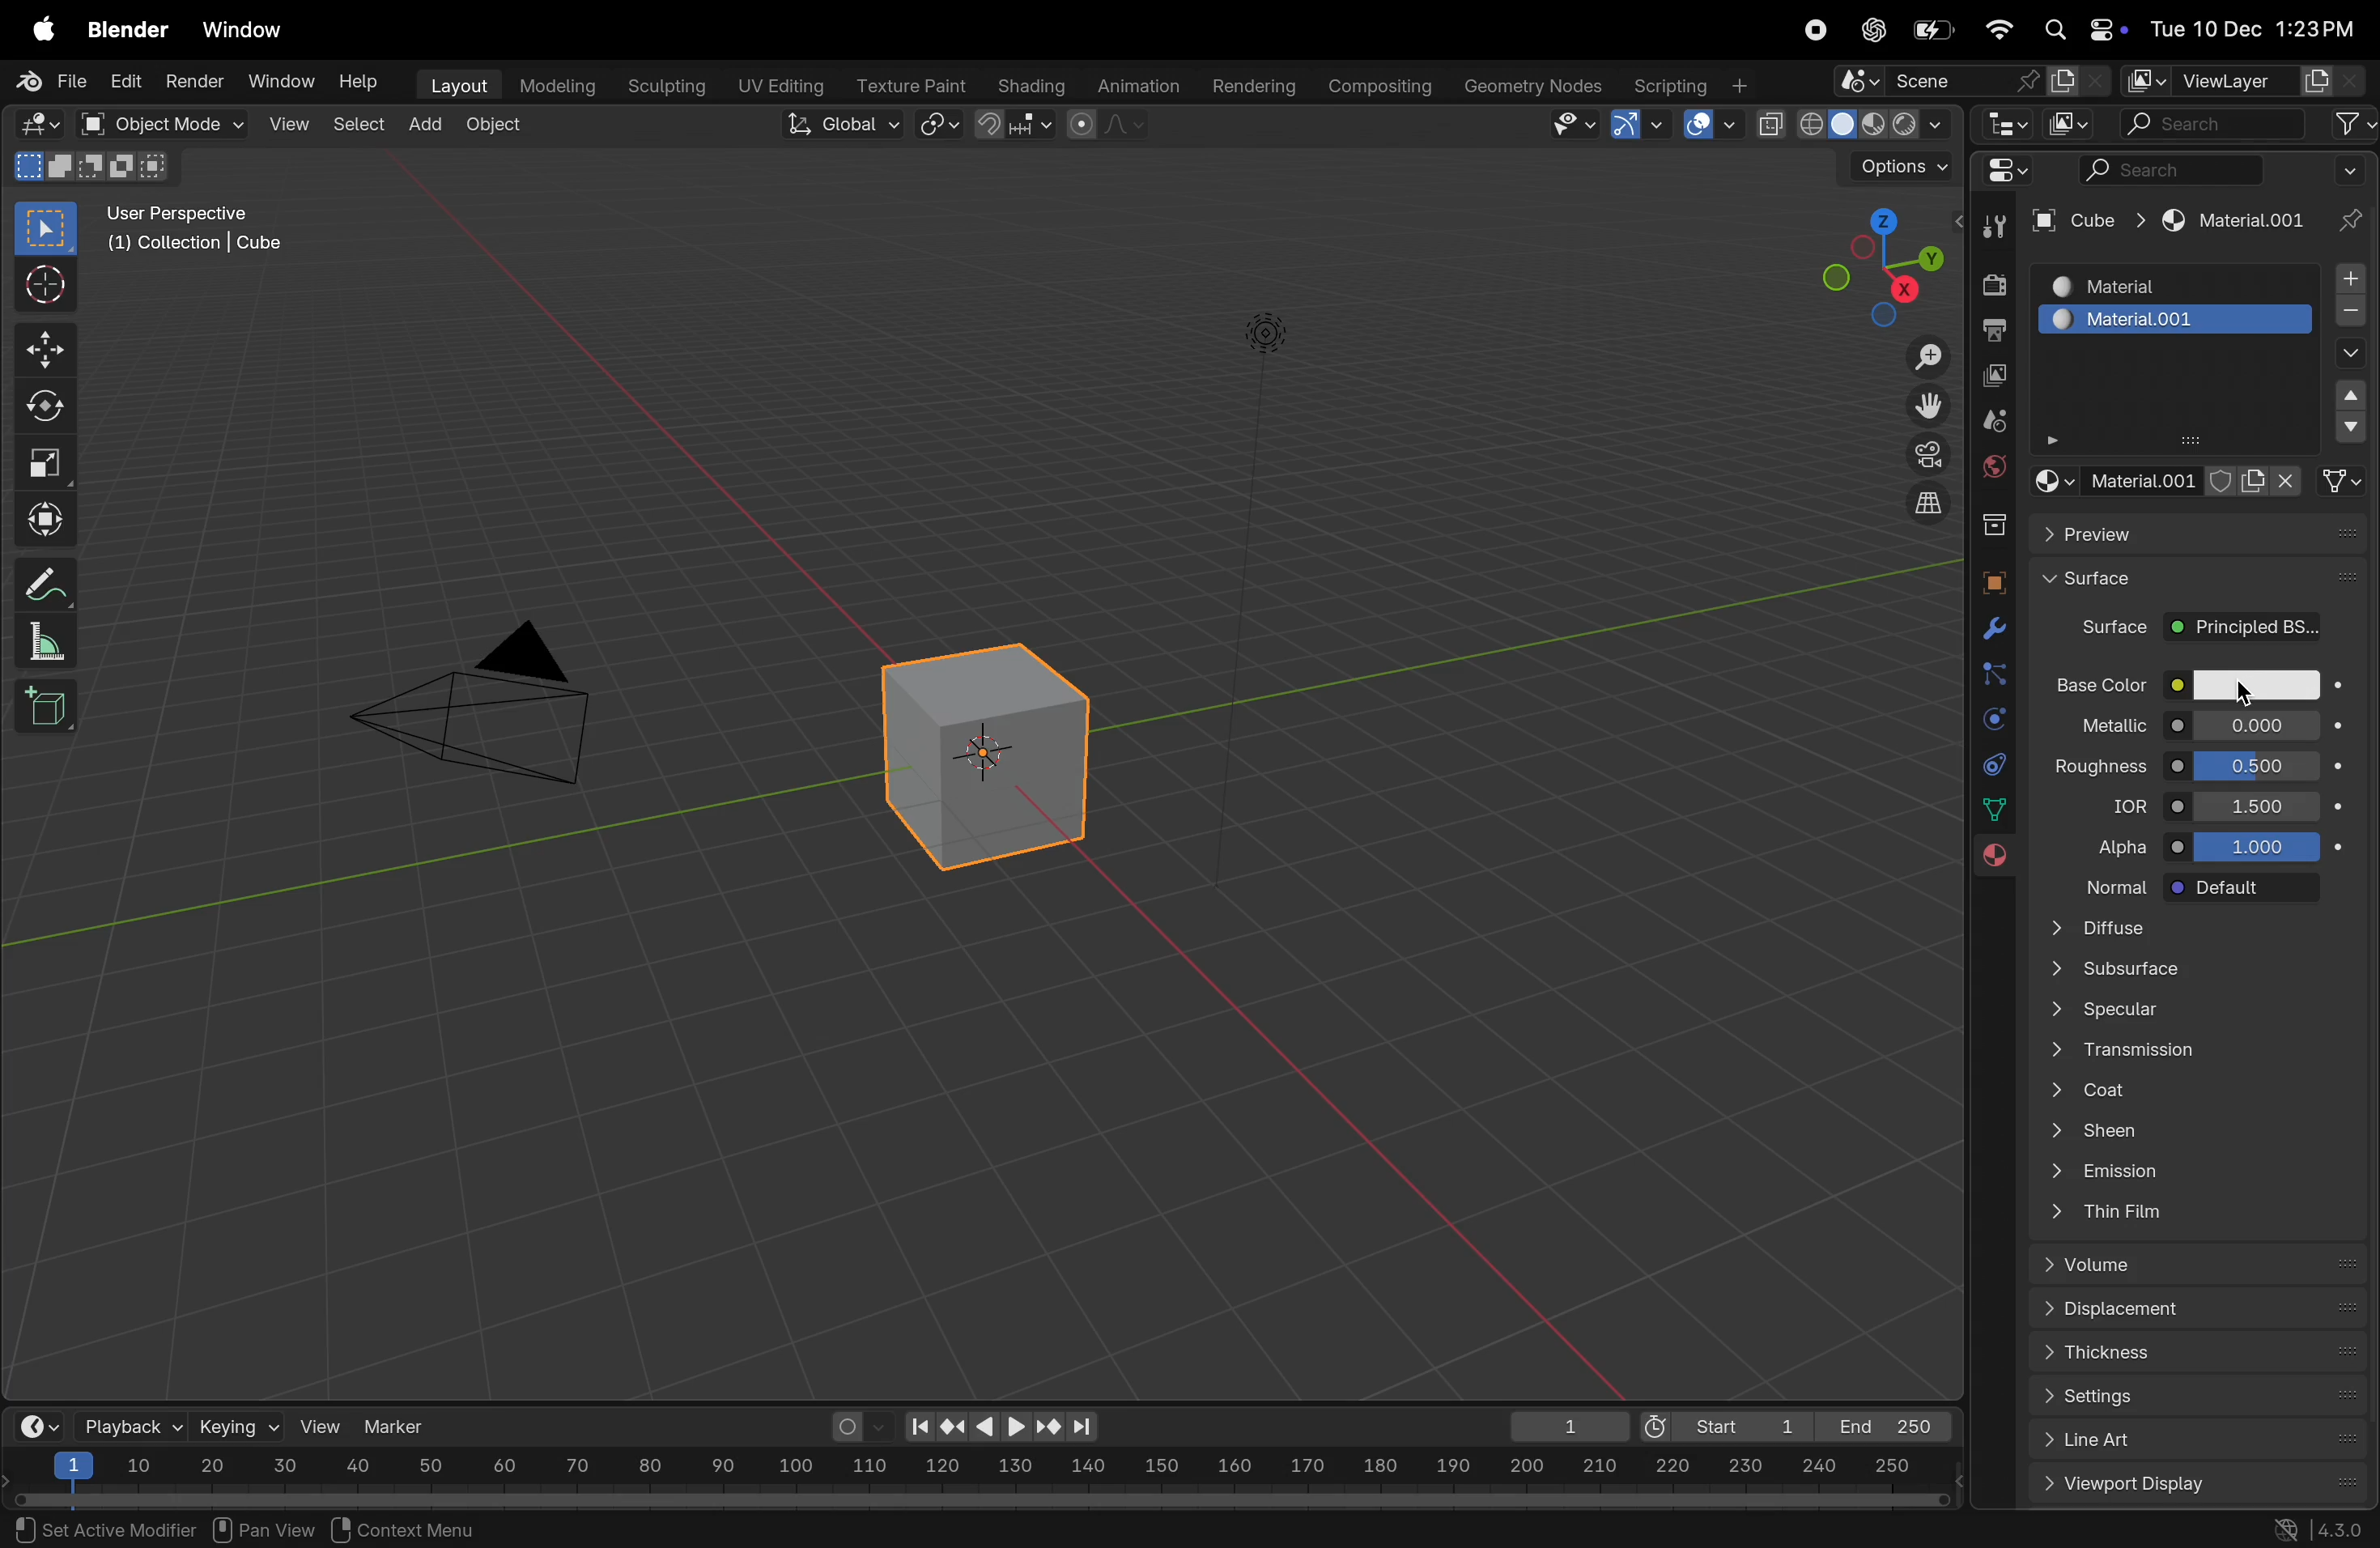 This screenshot has width=2380, height=1548. What do you see at coordinates (2259, 688) in the screenshot?
I see `color` at bounding box center [2259, 688].